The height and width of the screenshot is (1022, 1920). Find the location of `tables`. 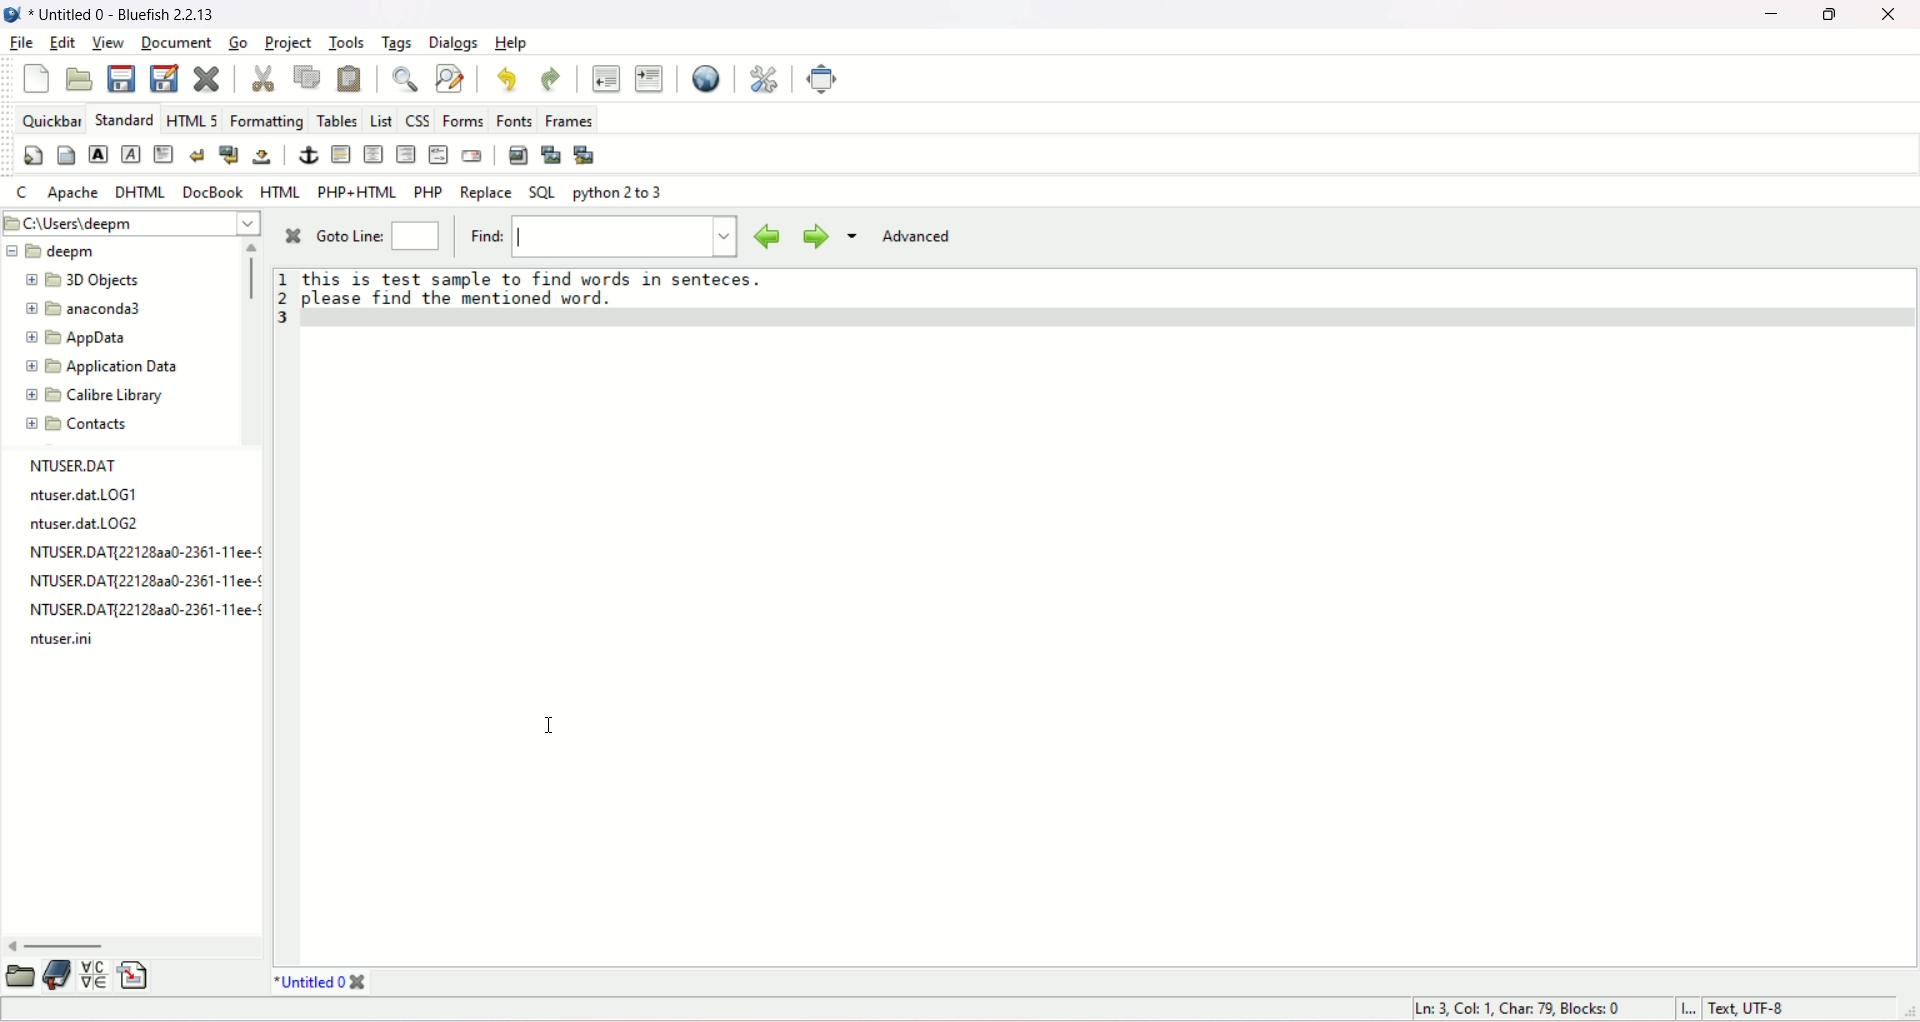

tables is located at coordinates (337, 119).